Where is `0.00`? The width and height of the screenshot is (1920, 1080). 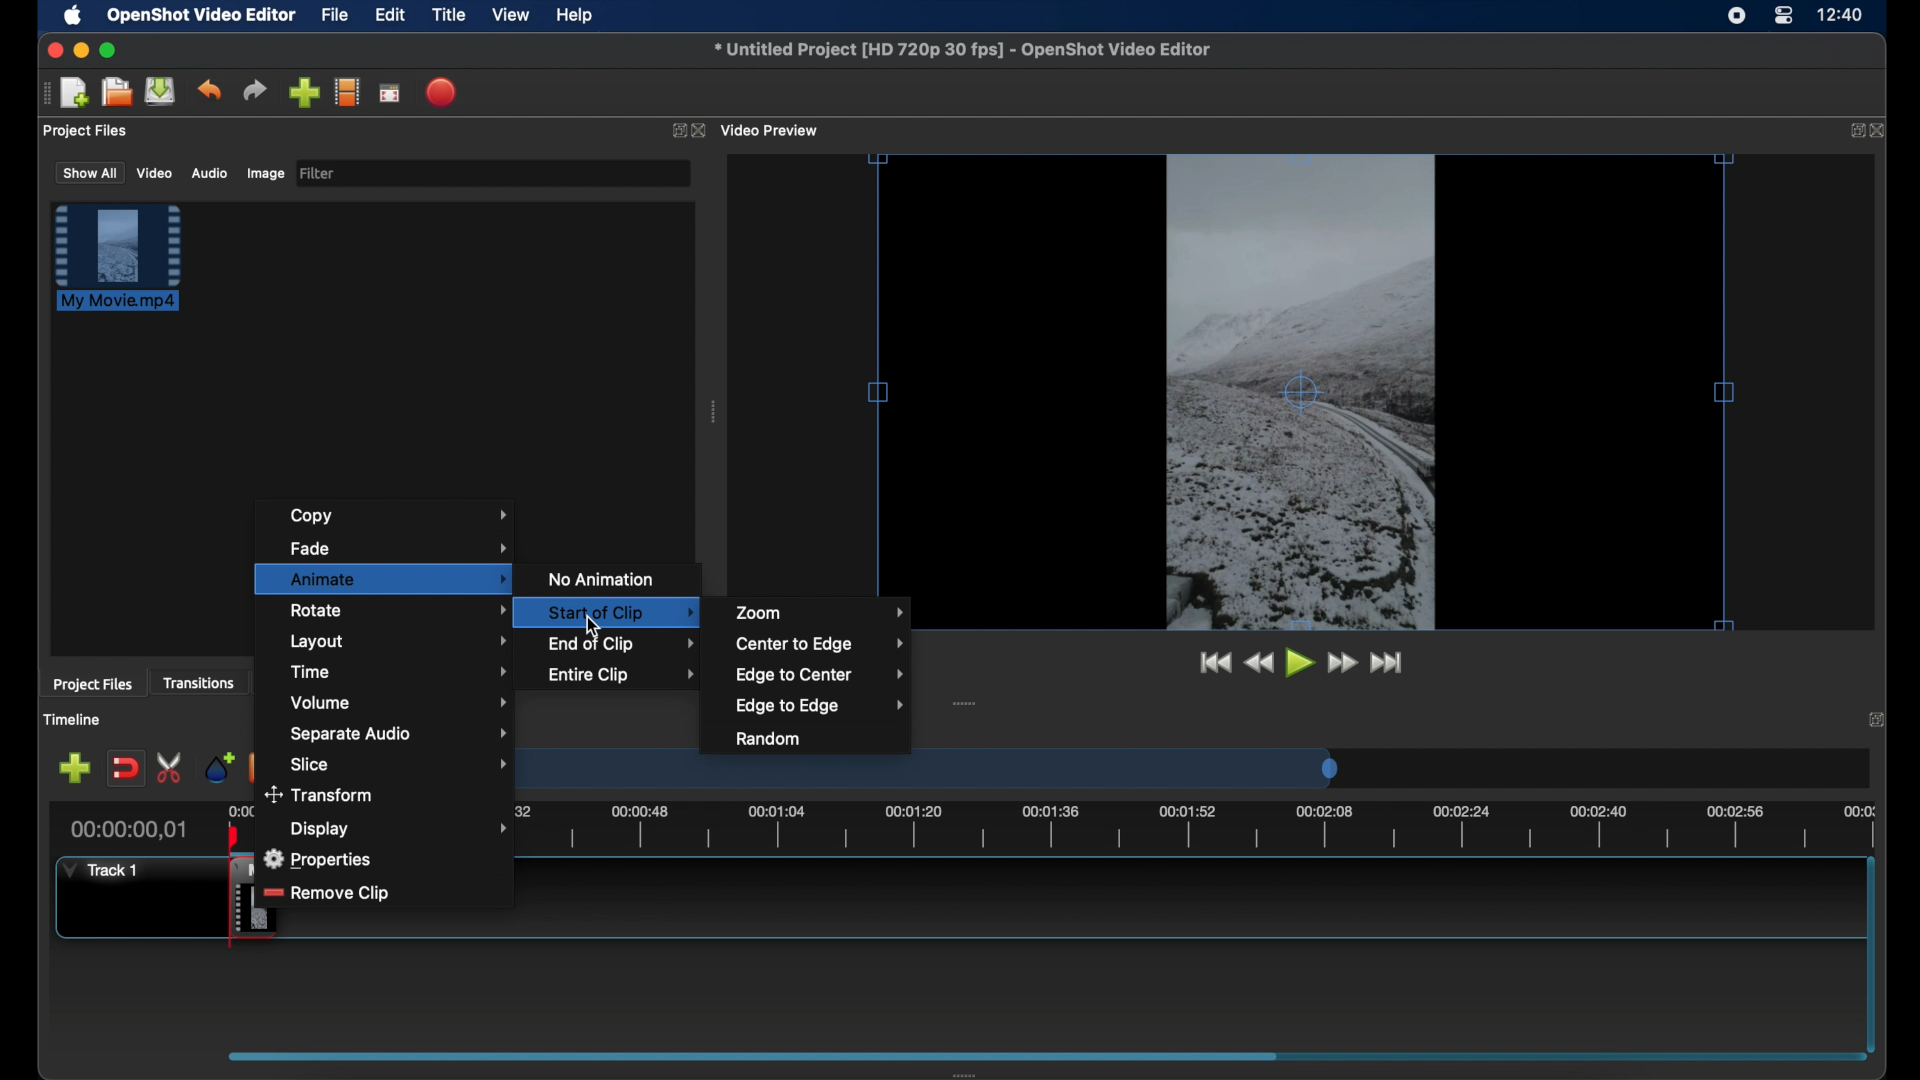
0.00 is located at coordinates (240, 808).